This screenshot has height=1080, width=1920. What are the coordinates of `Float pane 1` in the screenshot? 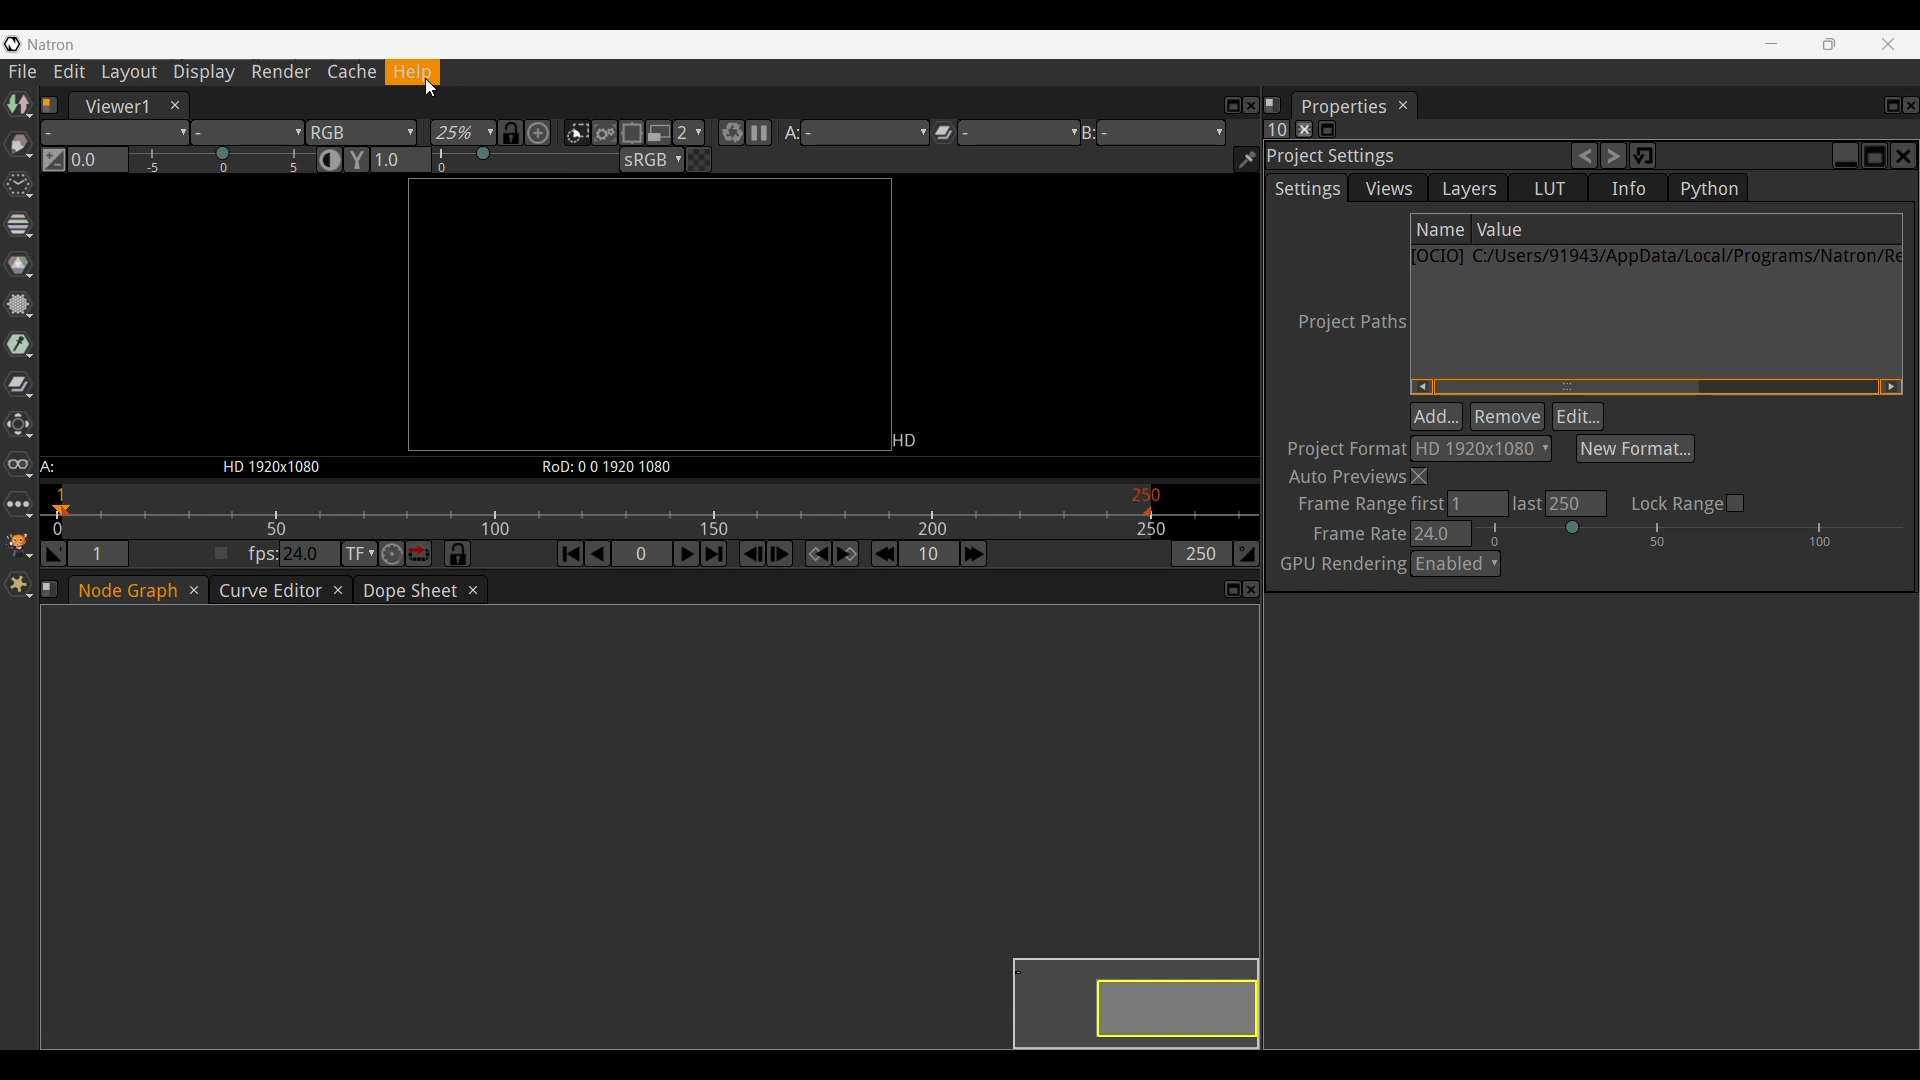 It's located at (1231, 105).